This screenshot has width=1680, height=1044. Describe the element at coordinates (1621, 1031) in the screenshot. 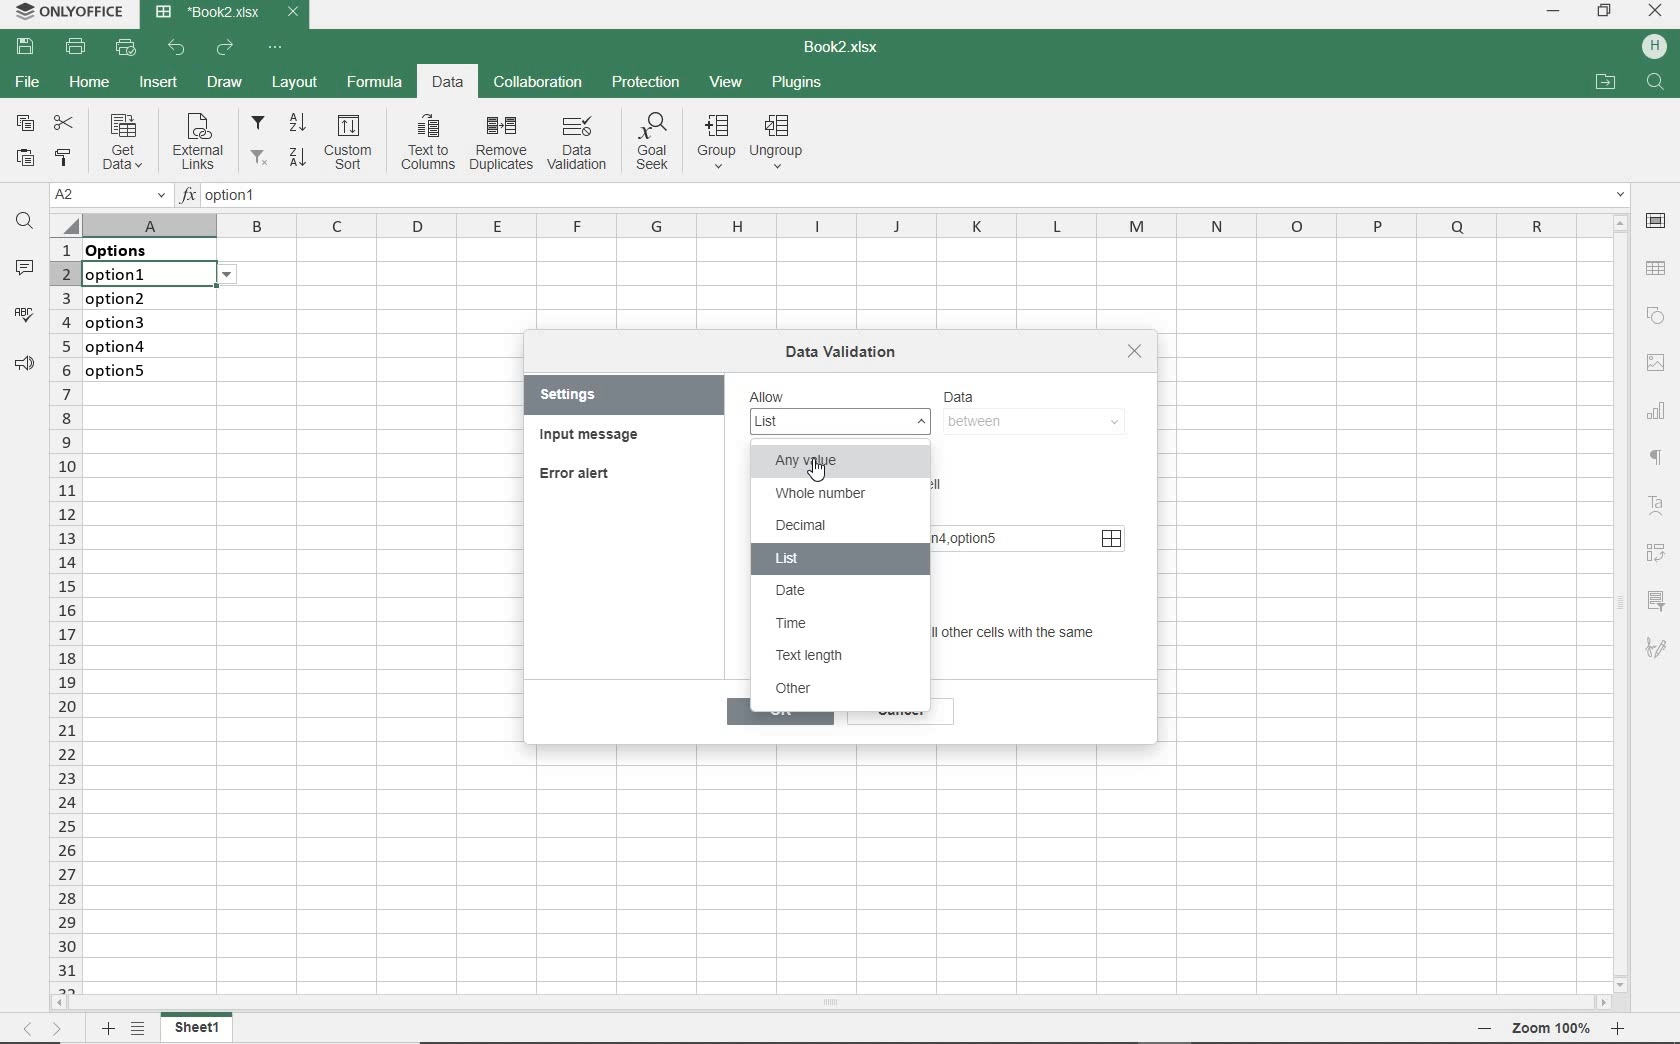

I see `Zoom in` at that location.